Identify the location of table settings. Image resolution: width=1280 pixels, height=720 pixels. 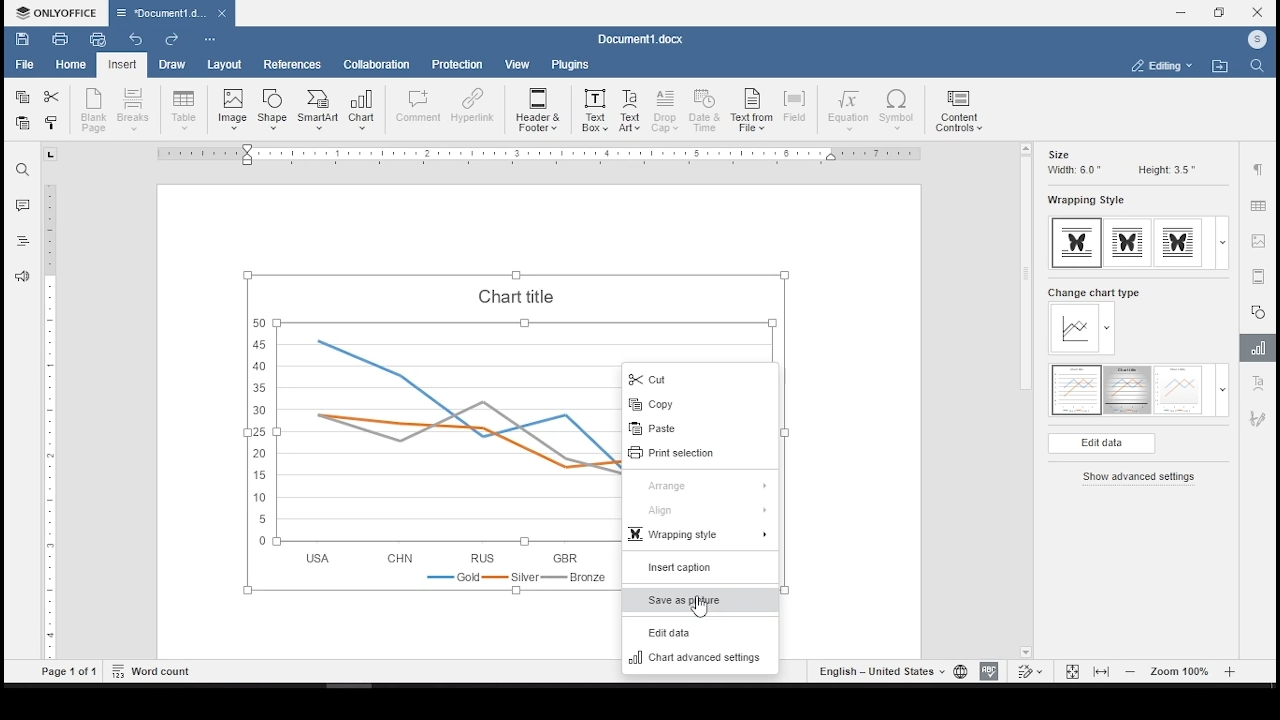
(1257, 207).